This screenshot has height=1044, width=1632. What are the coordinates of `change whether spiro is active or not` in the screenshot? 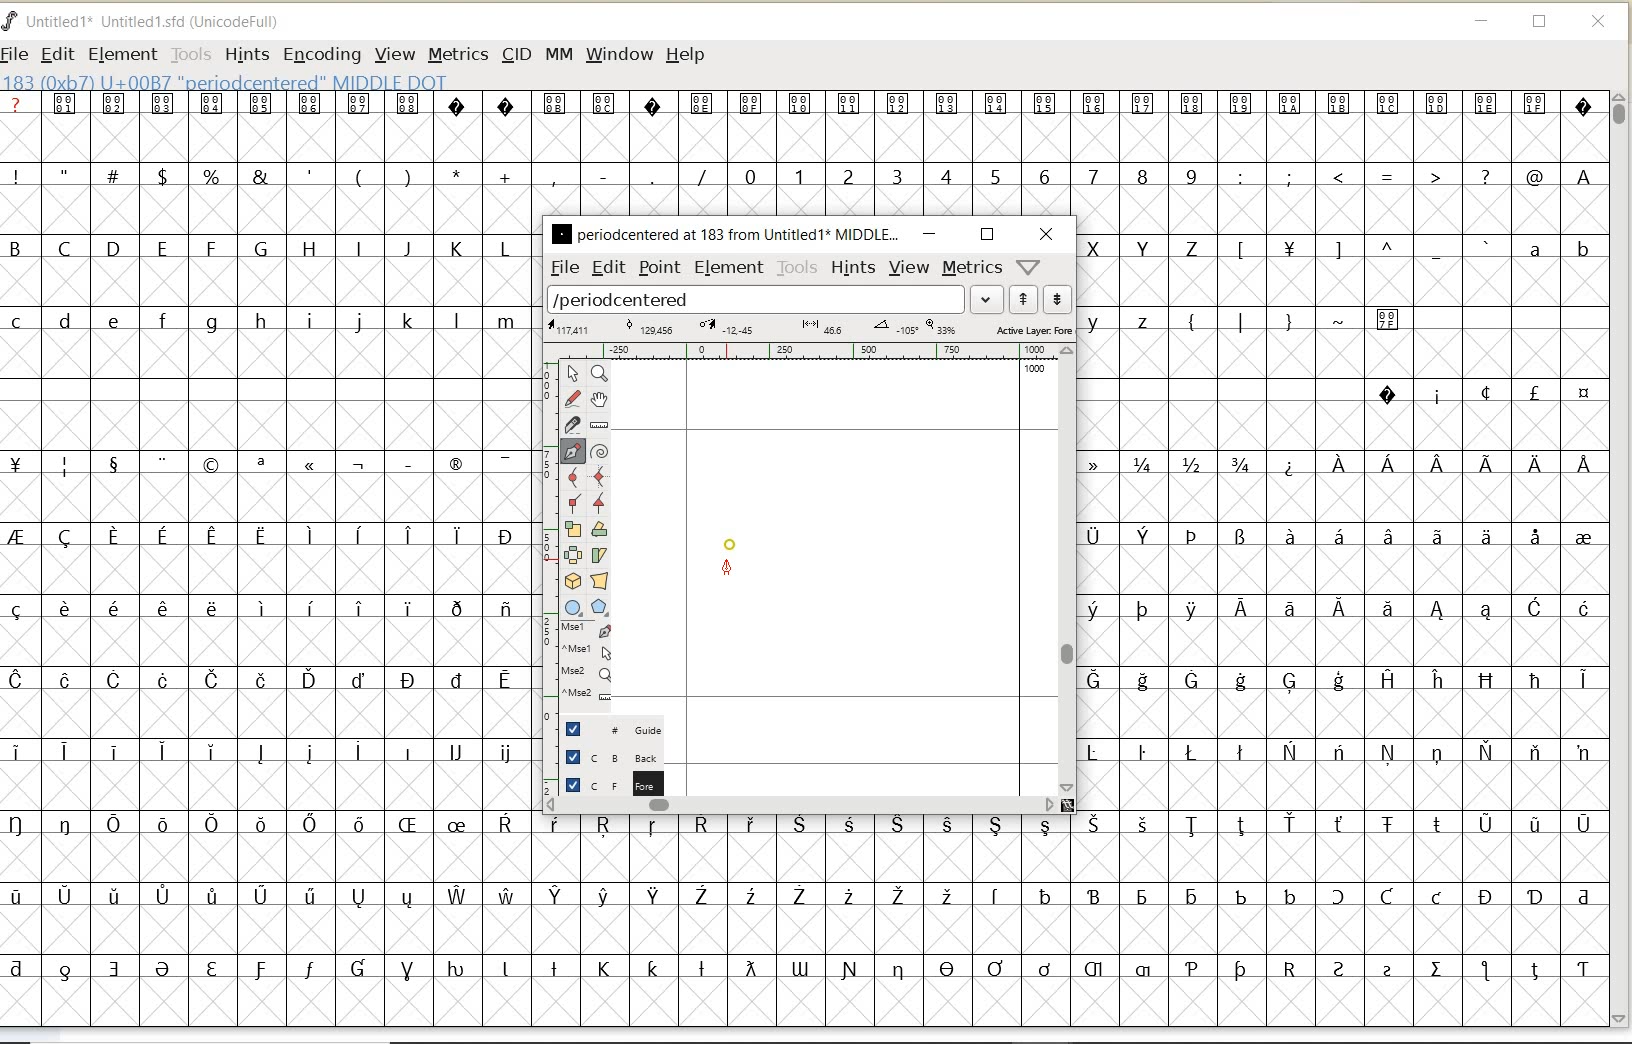 It's located at (599, 449).